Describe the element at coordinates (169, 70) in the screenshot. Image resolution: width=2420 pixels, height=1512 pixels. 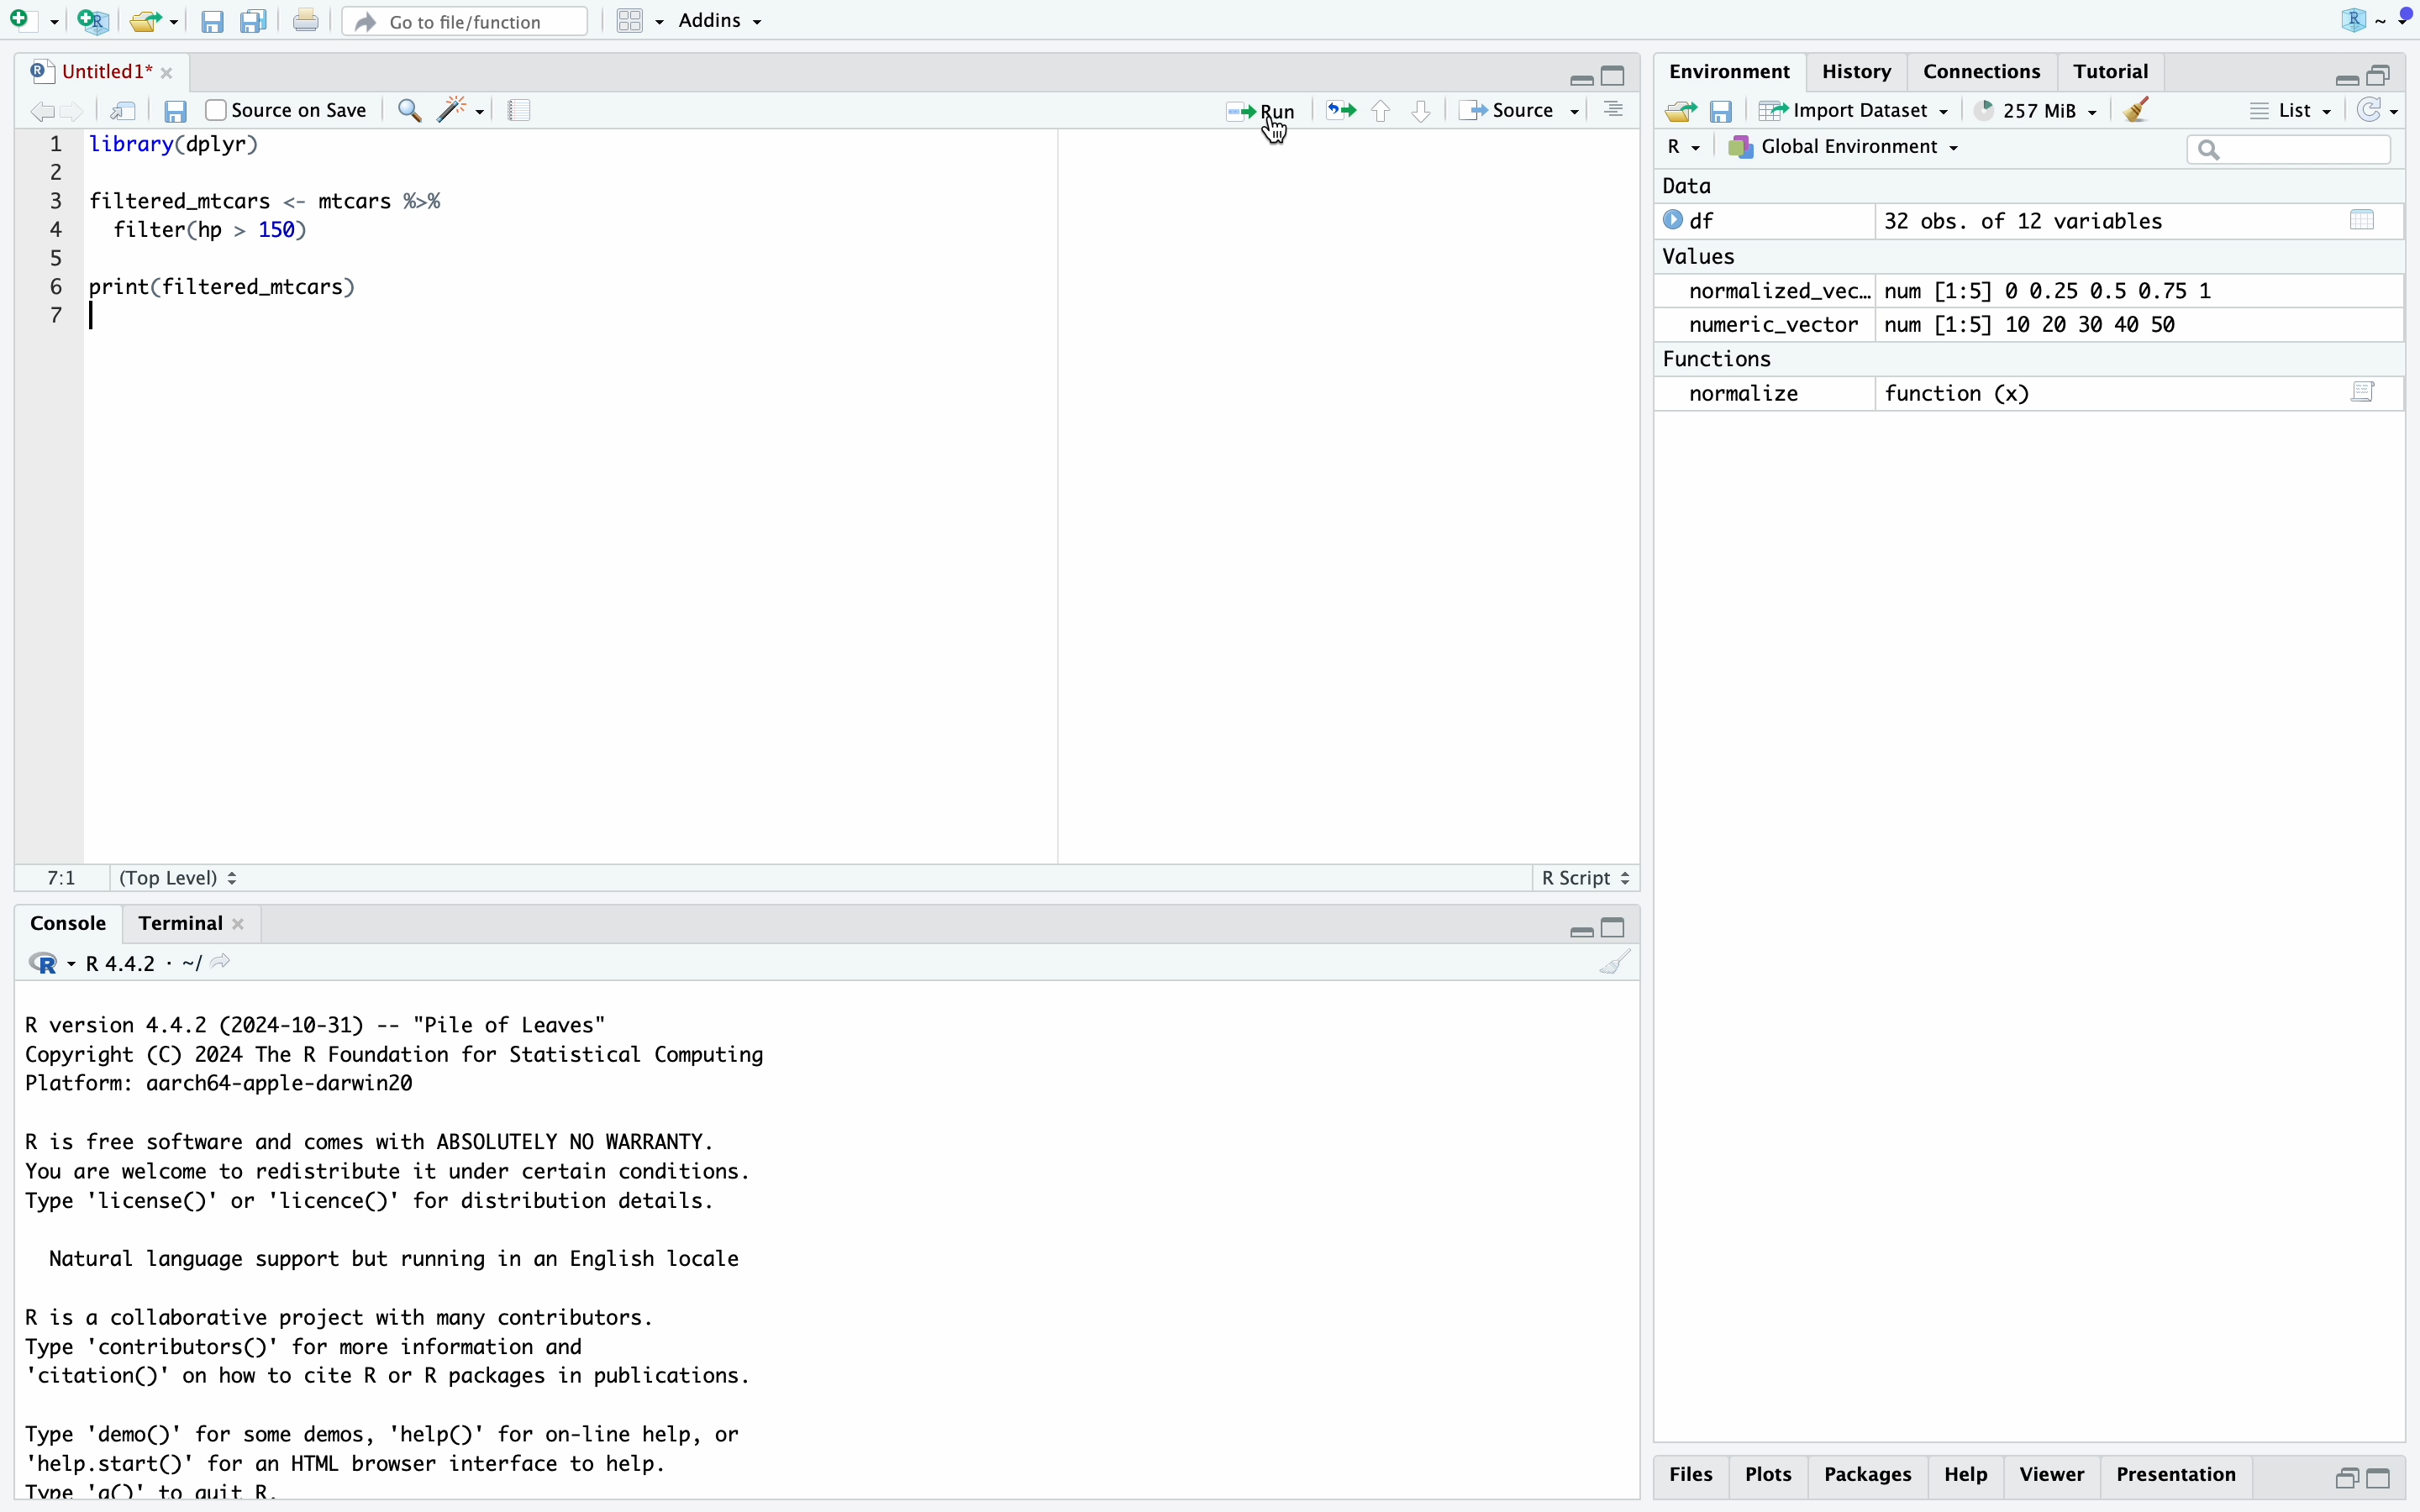
I see `close` at that location.